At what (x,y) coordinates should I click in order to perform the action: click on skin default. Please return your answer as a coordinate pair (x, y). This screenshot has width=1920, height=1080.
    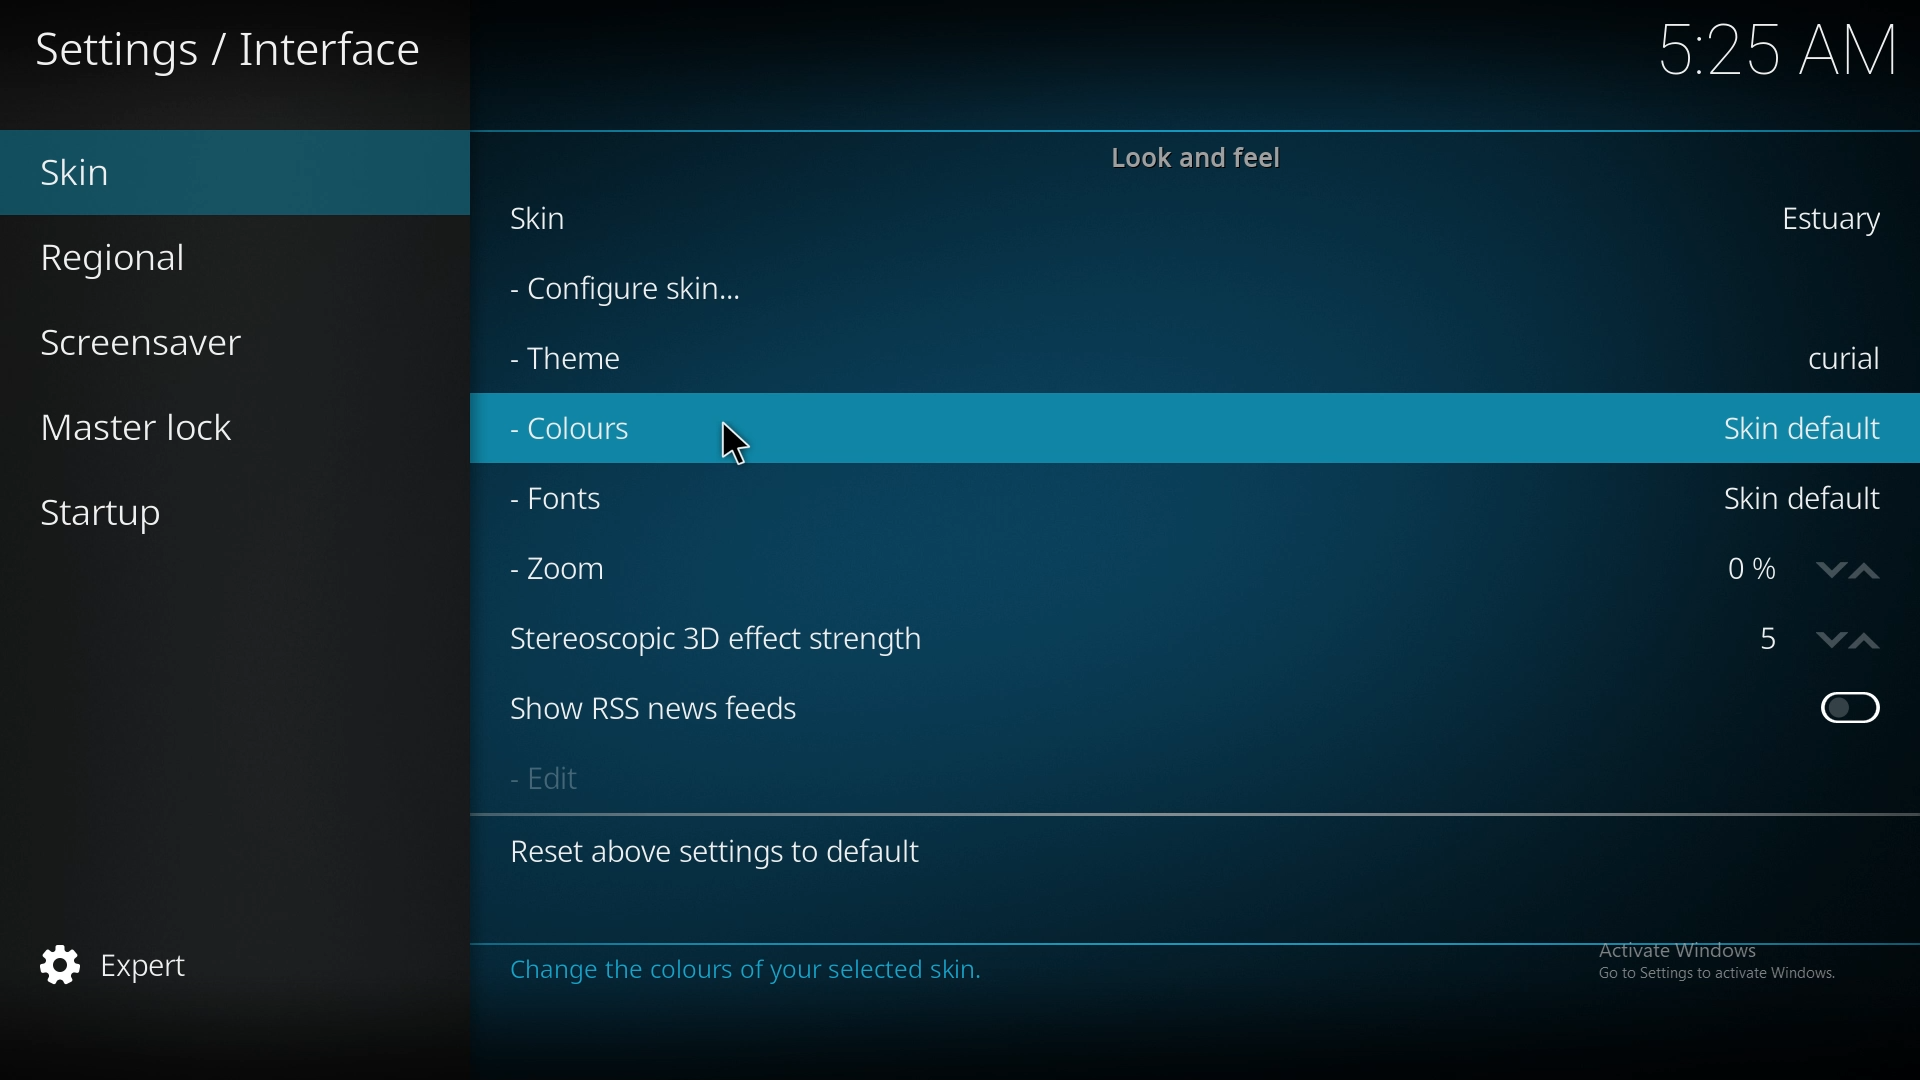
    Looking at the image, I should click on (1806, 498).